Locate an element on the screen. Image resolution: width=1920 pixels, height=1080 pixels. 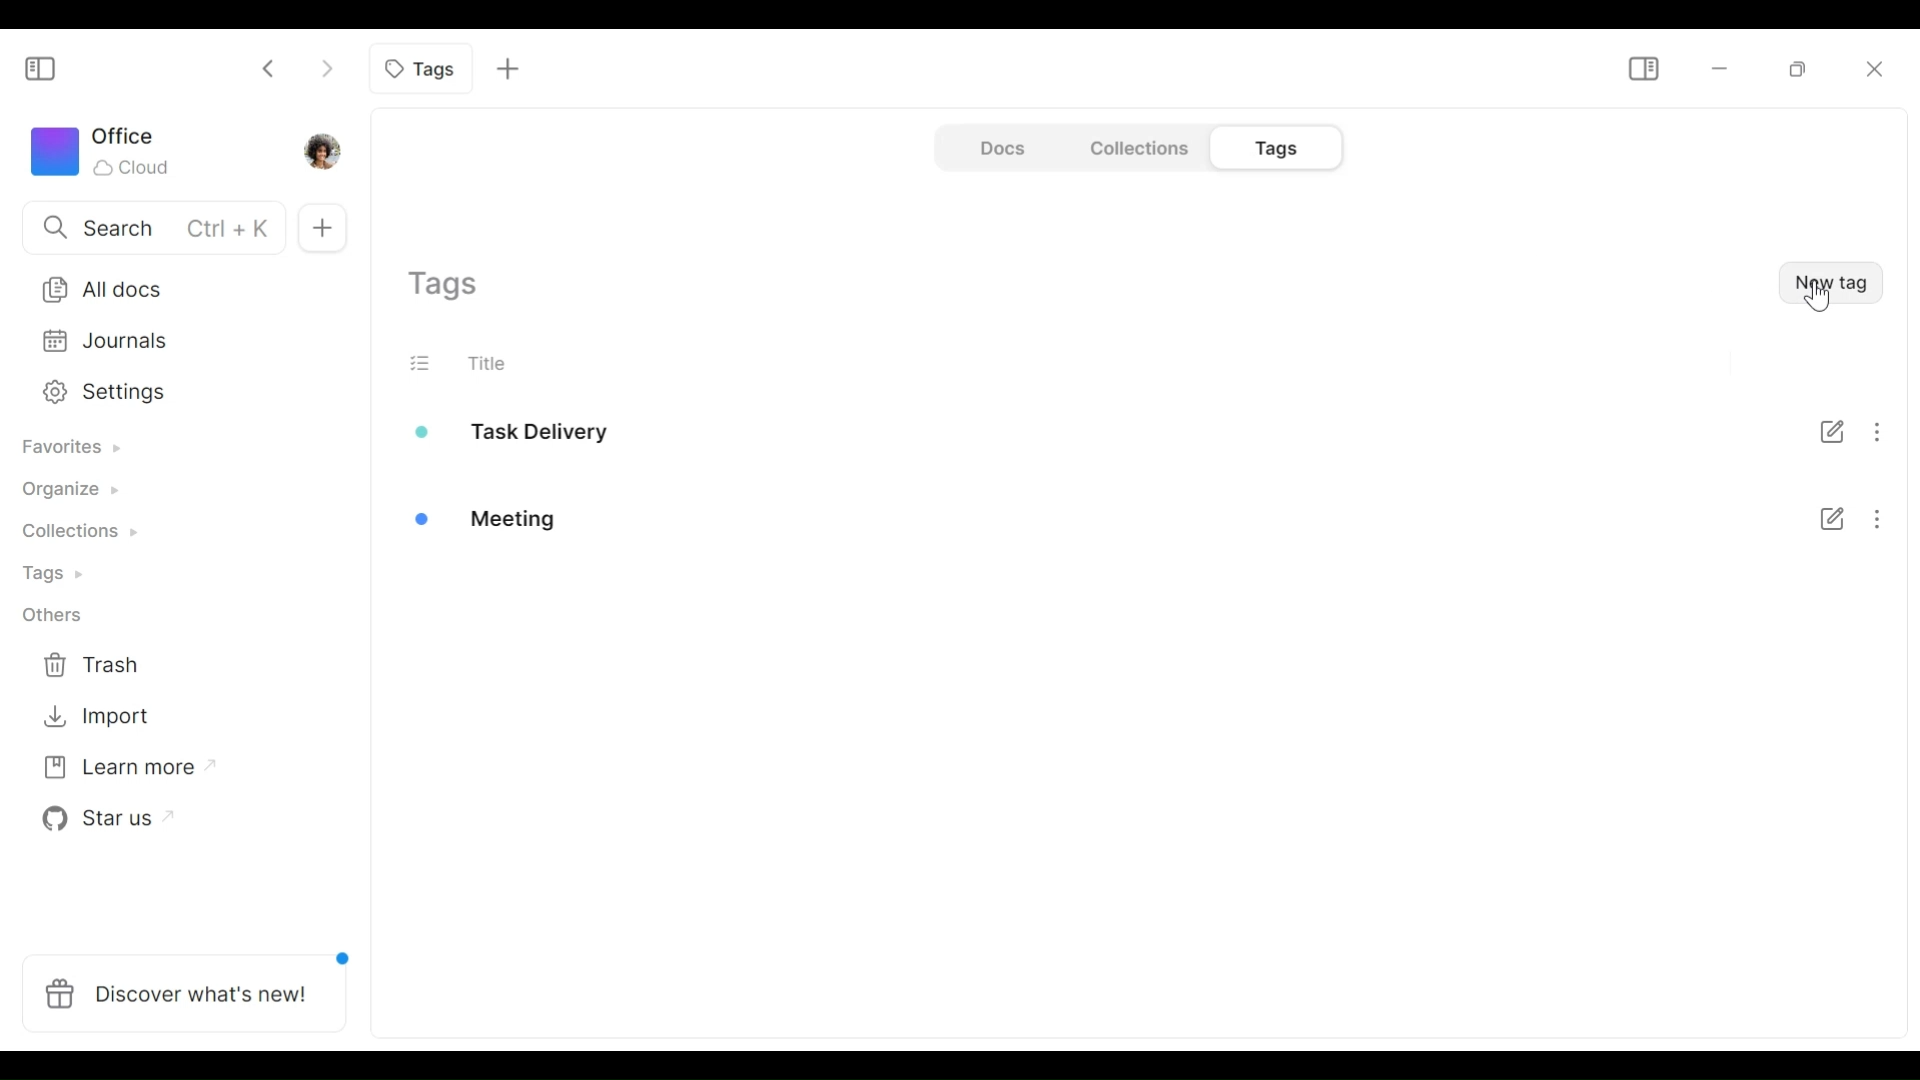
Organize is located at coordinates (75, 490).